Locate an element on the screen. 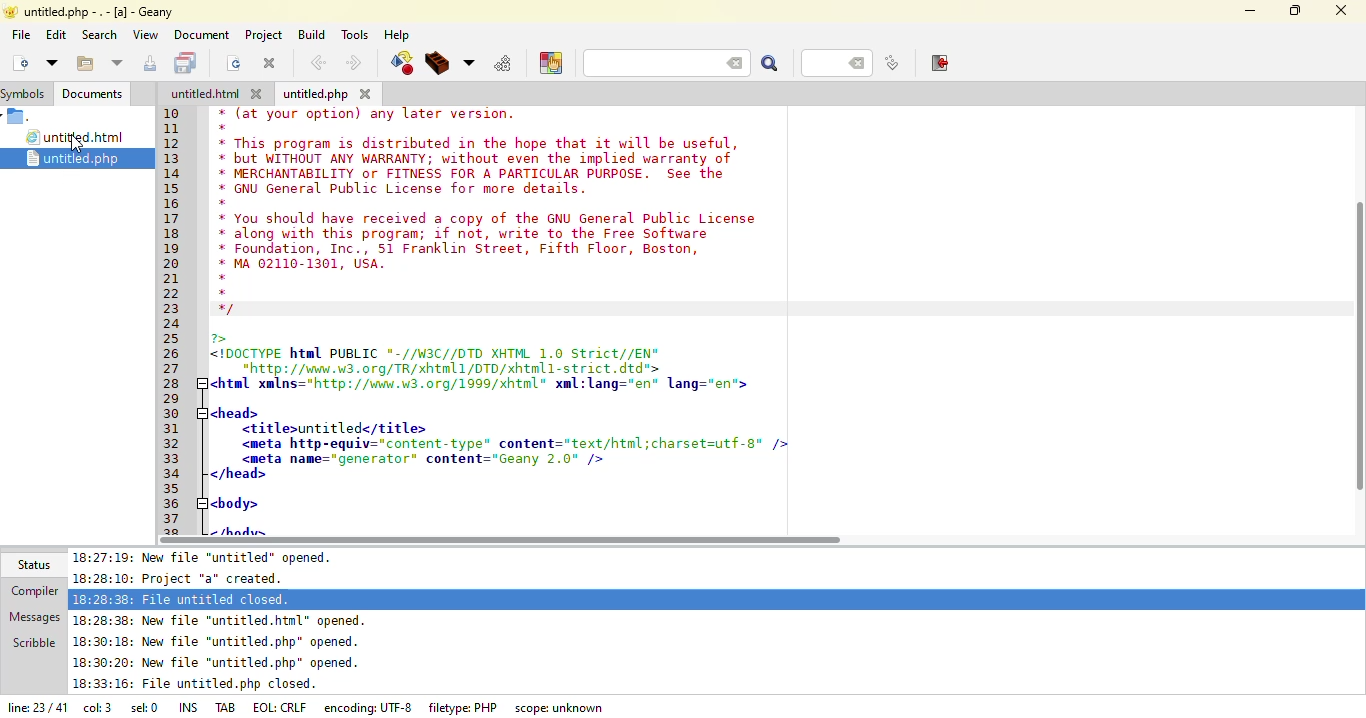  save is located at coordinates (187, 62).